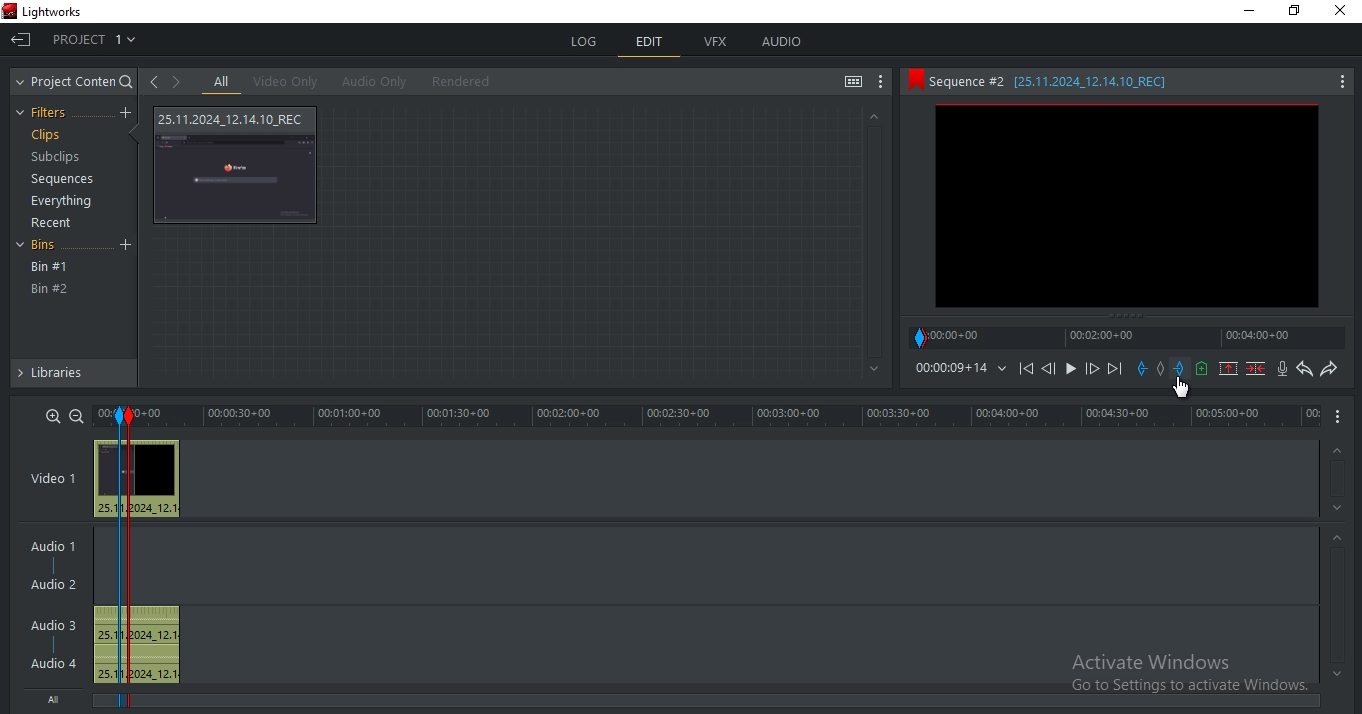 The height and width of the screenshot is (714, 1362). I want to click on Audio, so click(56, 663).